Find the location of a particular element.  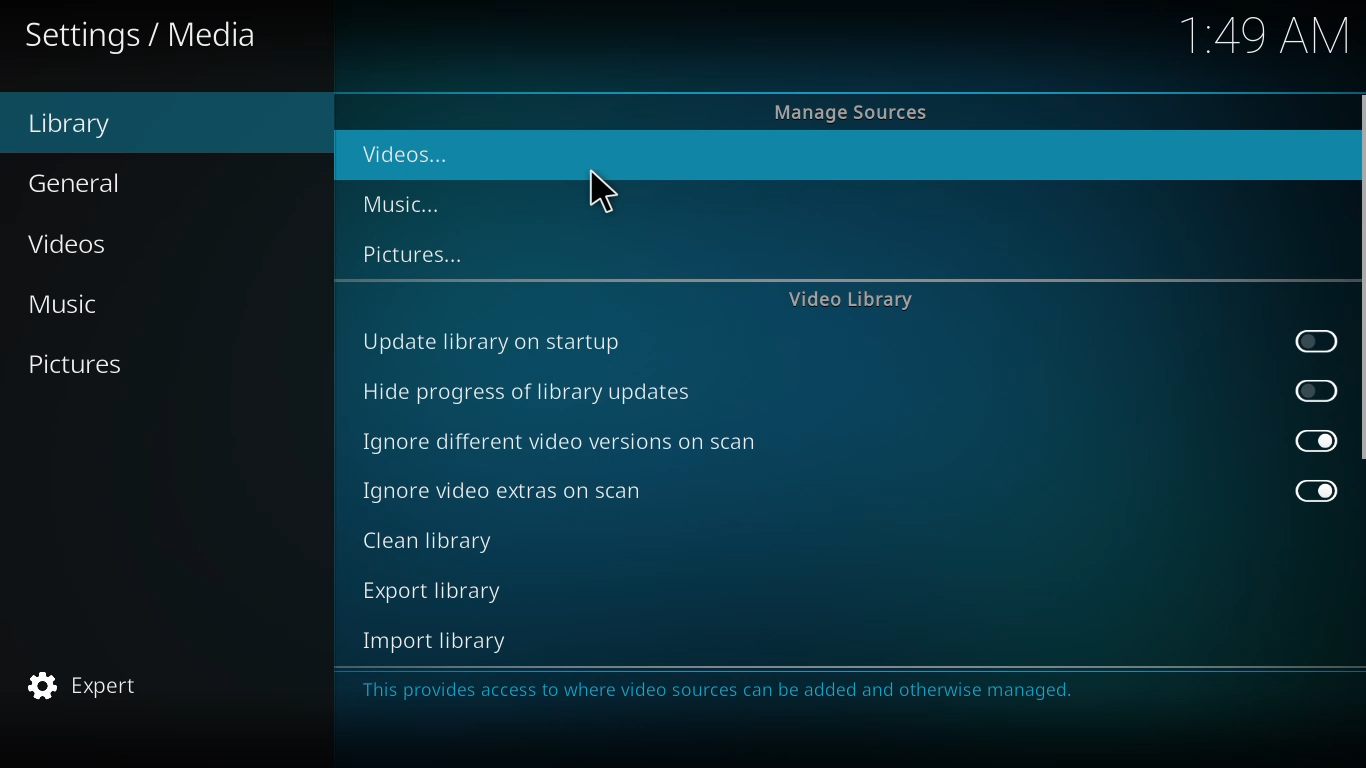

hide progress is located at coordinates (532, 392).